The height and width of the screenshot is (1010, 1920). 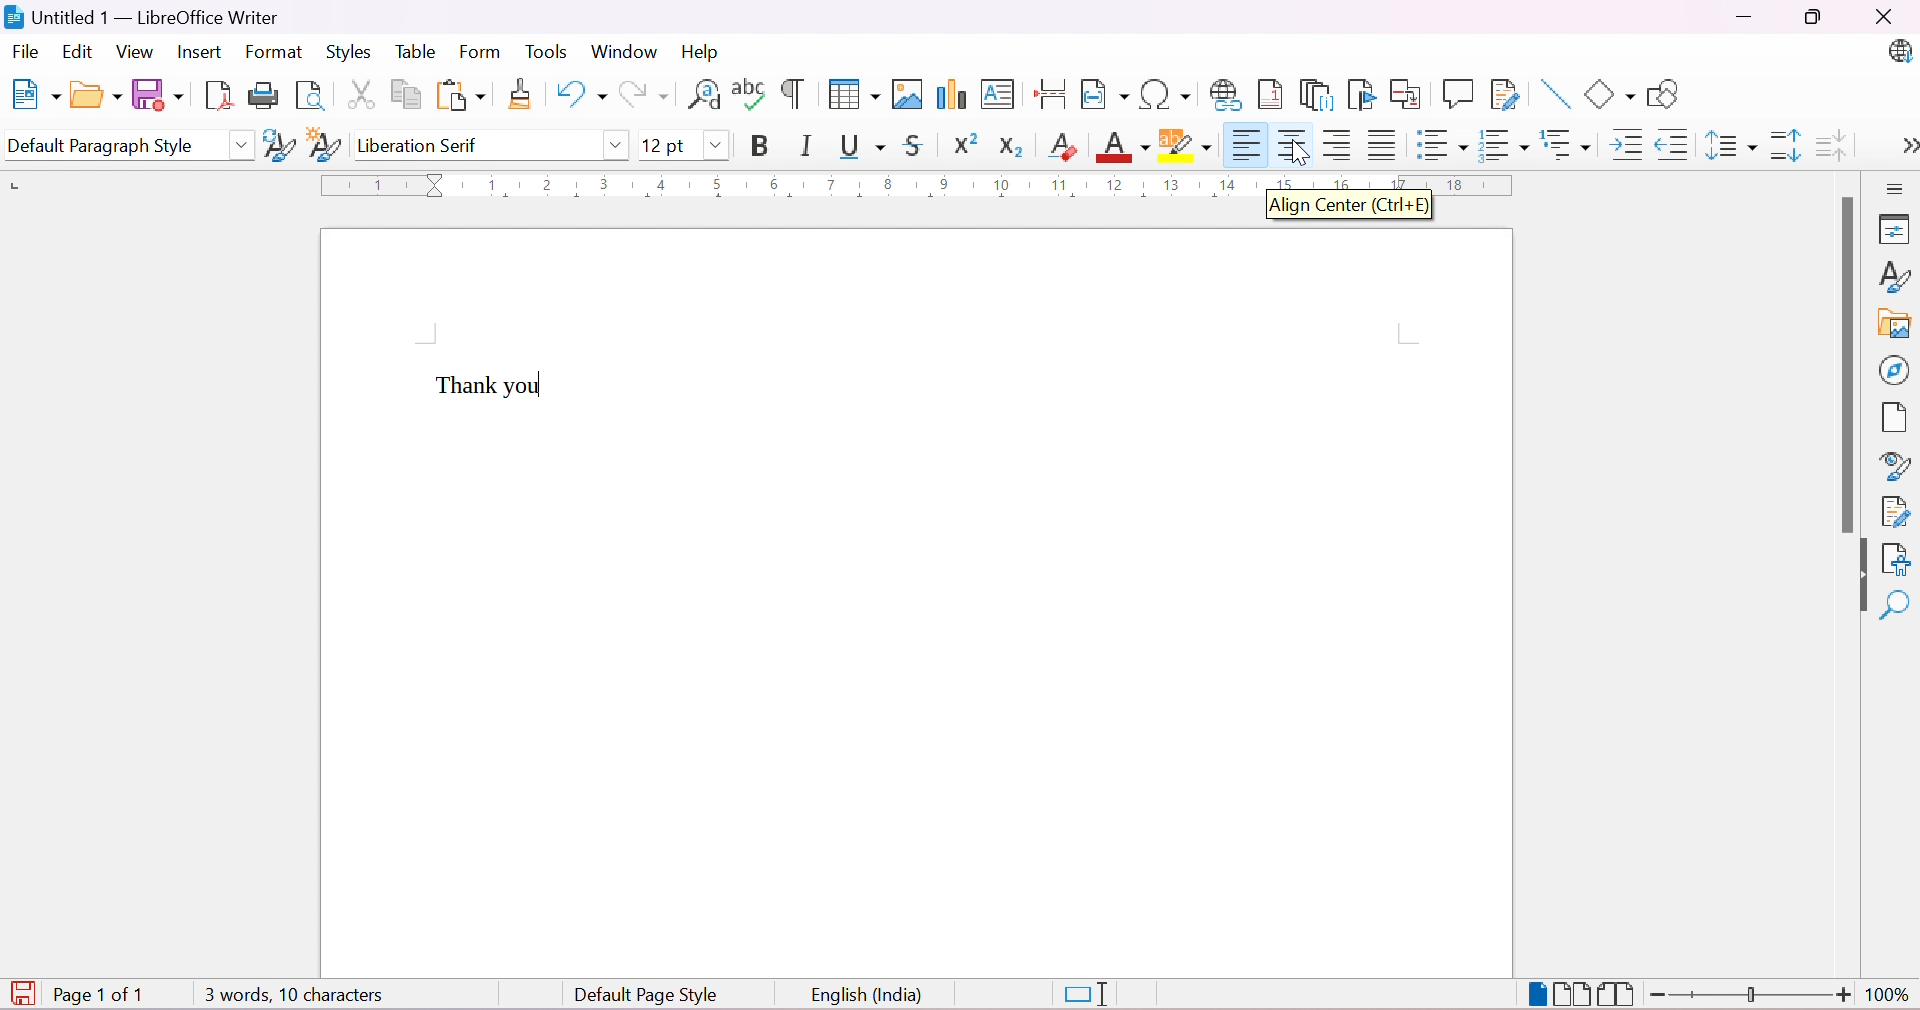 What do you see at coordinates (157, 94) in the screenshot?
I see `Save` at bounding box center [157, 94].